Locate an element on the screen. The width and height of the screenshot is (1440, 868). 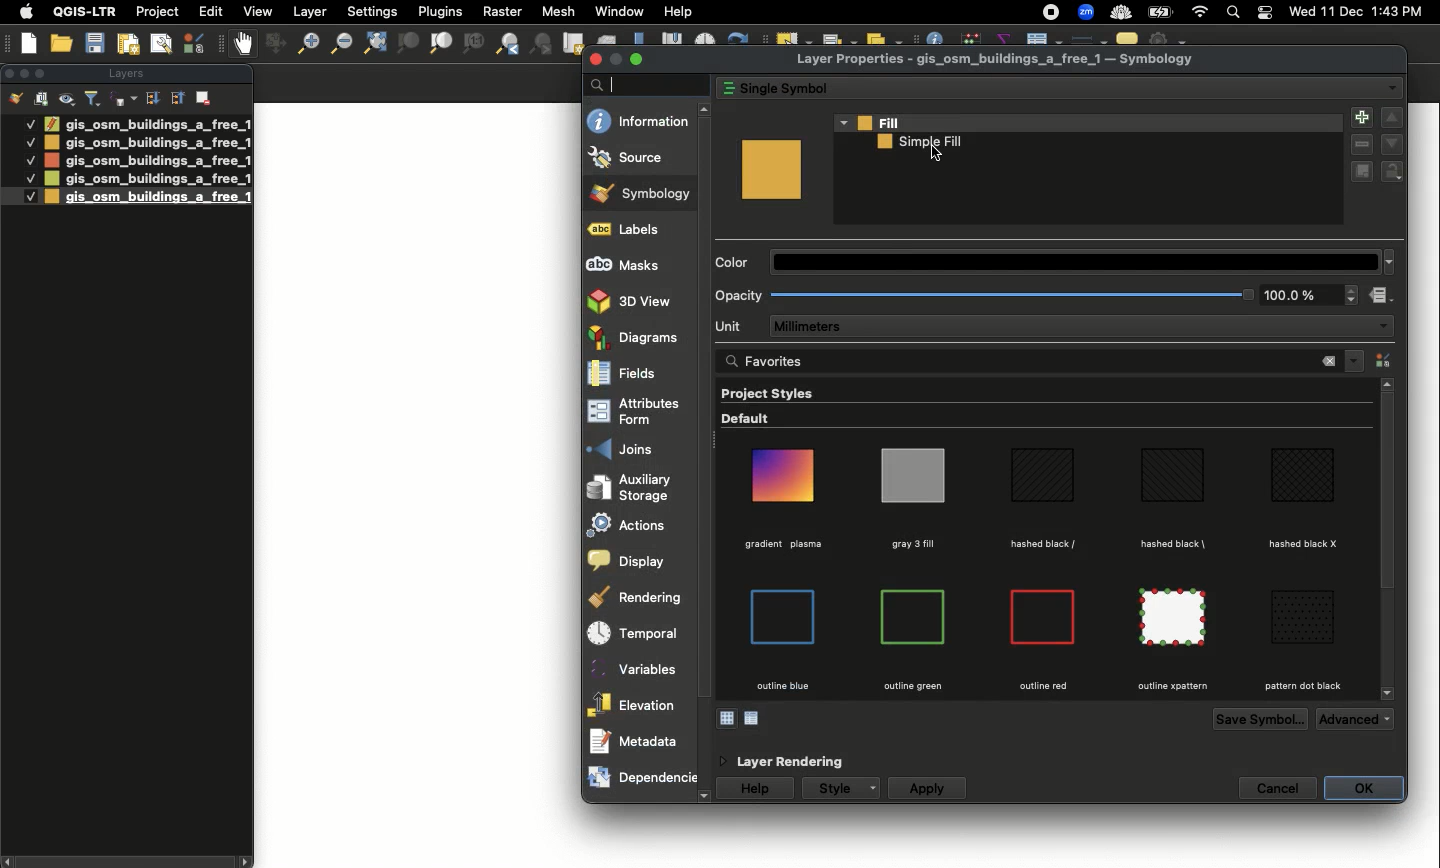
‘outline xpattern is located at coordinates (1169, 686).